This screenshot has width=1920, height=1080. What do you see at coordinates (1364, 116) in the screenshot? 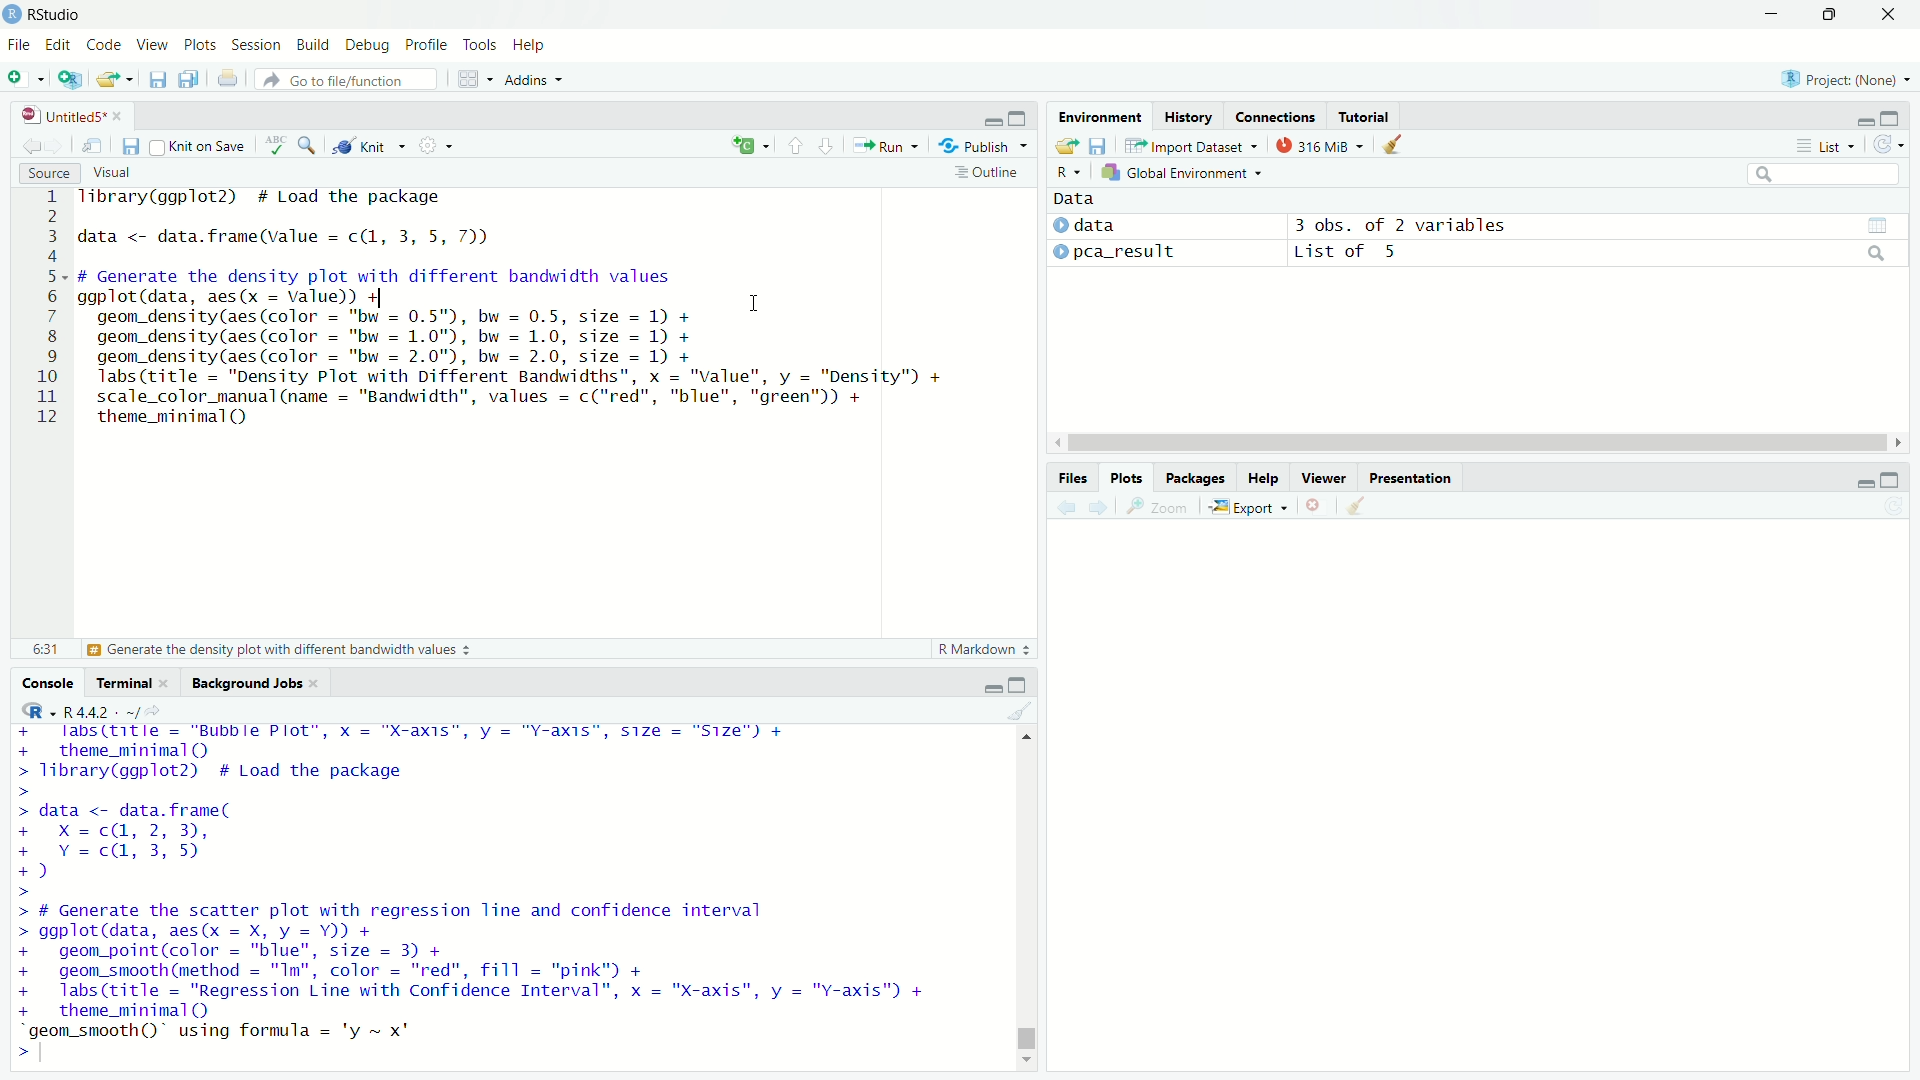
I see `Tutorial` at bounding box center [1364, 116].